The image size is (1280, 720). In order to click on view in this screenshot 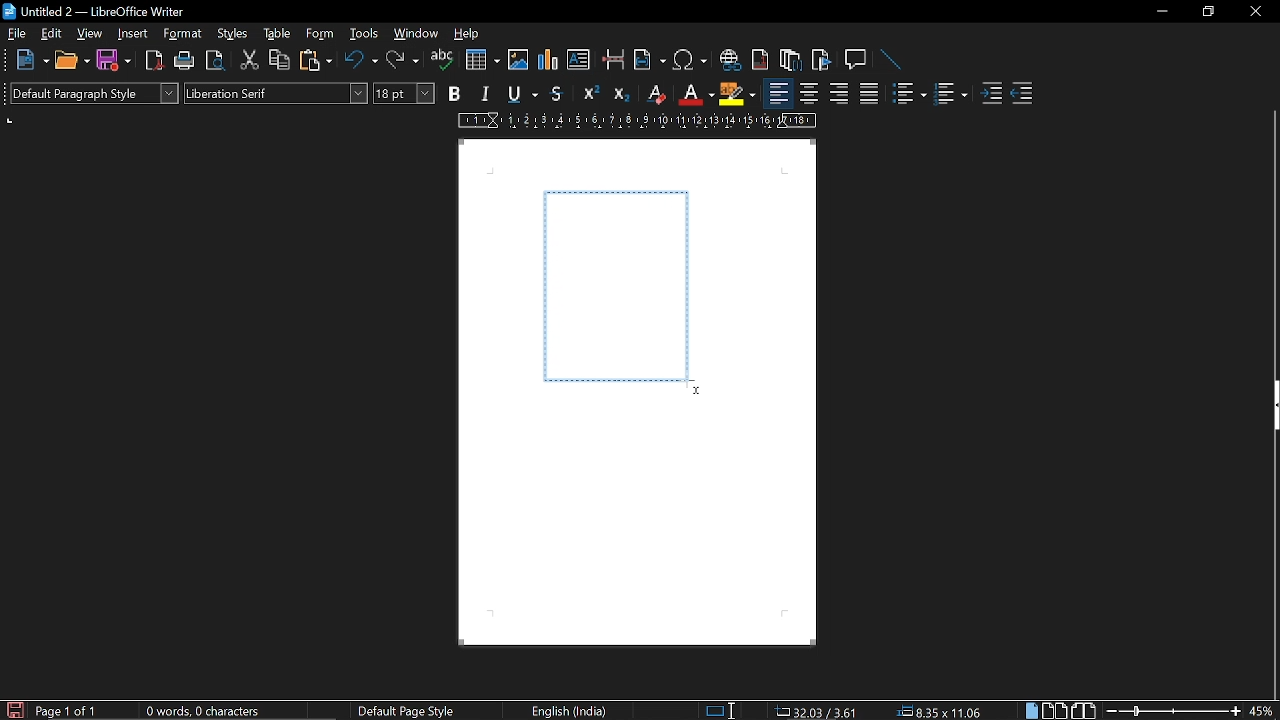, I will do `click(90, 34)`.